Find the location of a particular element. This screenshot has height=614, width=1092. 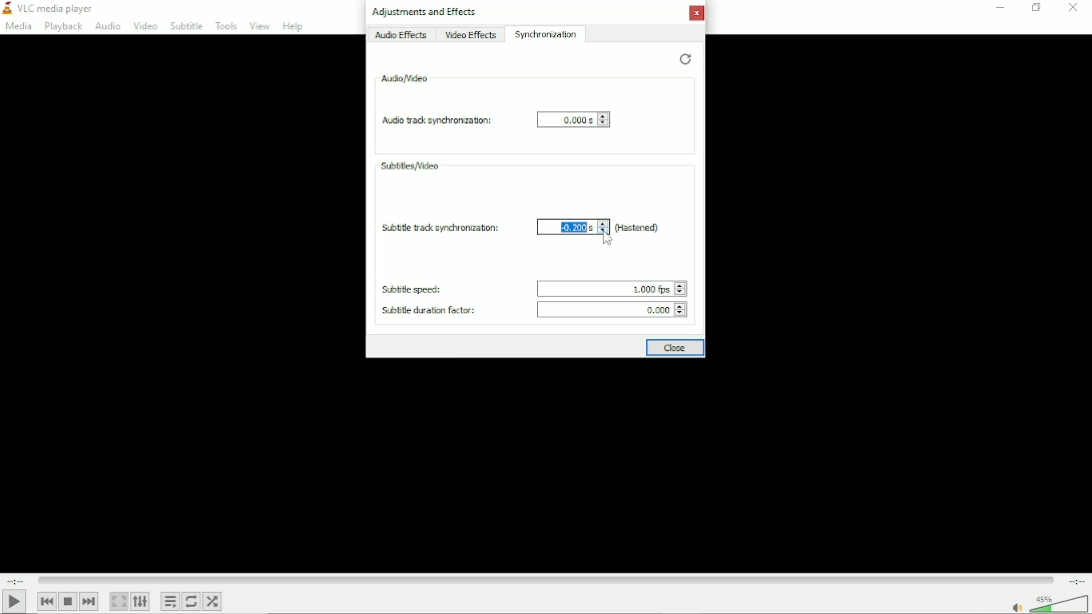

Adjustments and effects is located at coordinates (424, 12).